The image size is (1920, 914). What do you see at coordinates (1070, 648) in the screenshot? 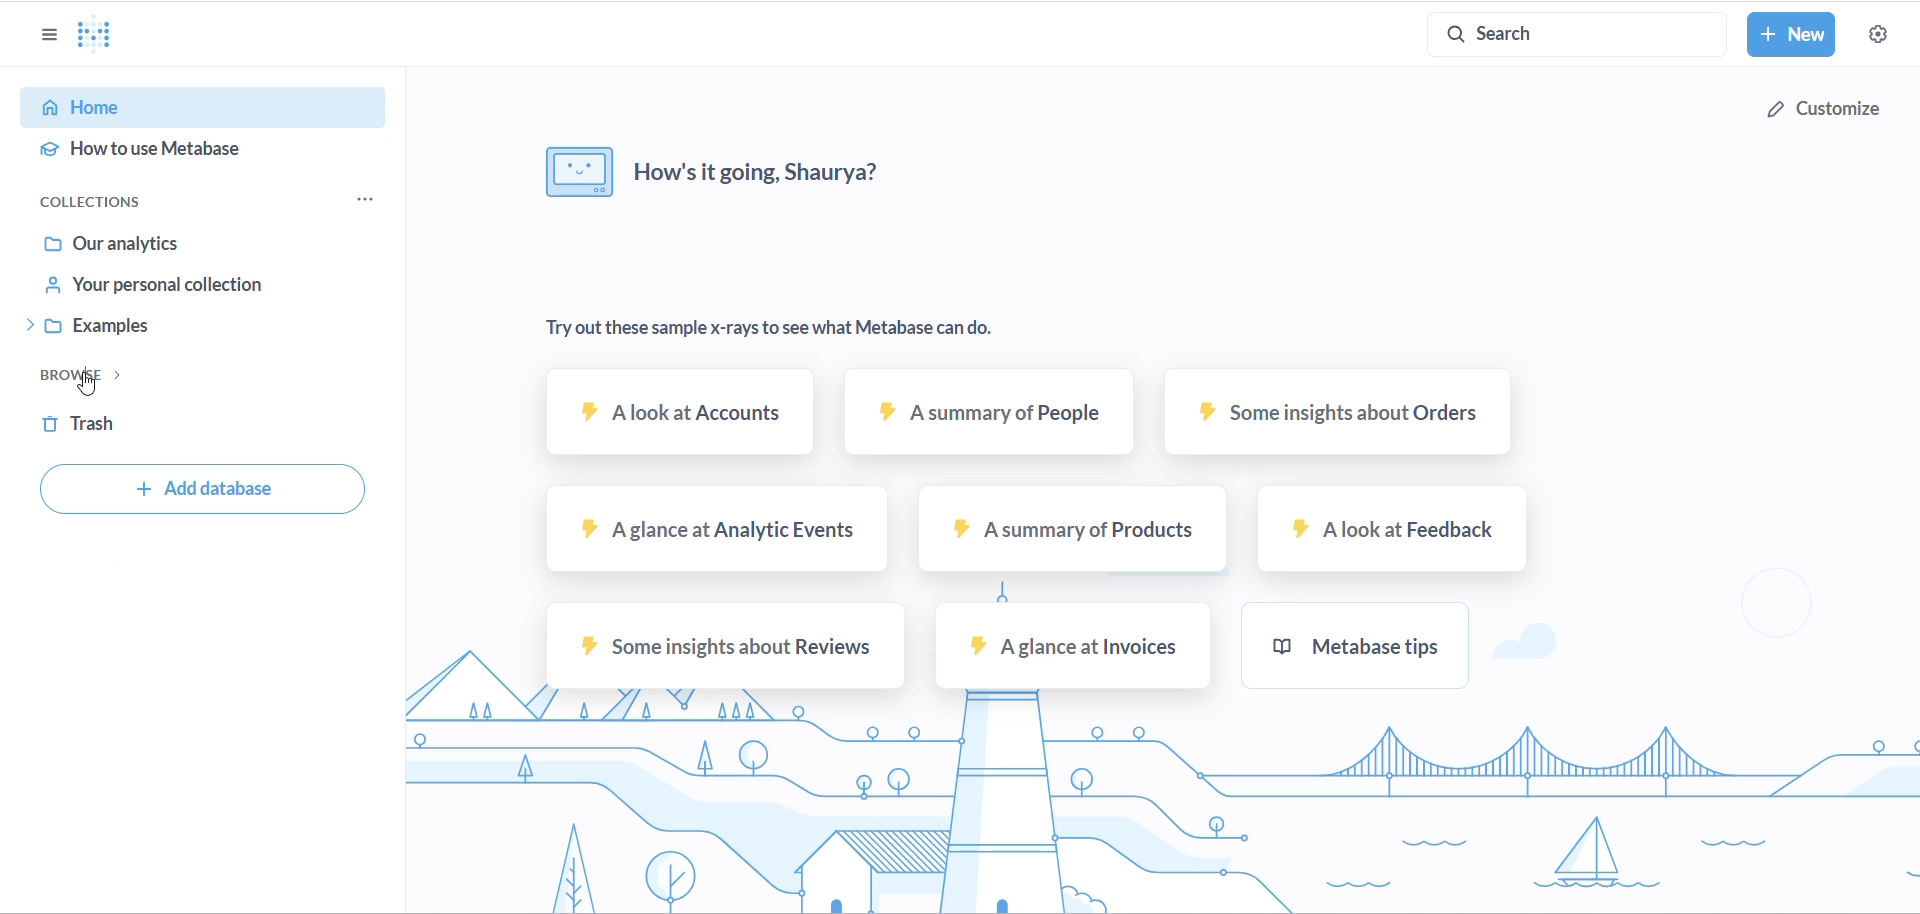
I see `A glance at invoices sample` at bounding box center [1070, 648].